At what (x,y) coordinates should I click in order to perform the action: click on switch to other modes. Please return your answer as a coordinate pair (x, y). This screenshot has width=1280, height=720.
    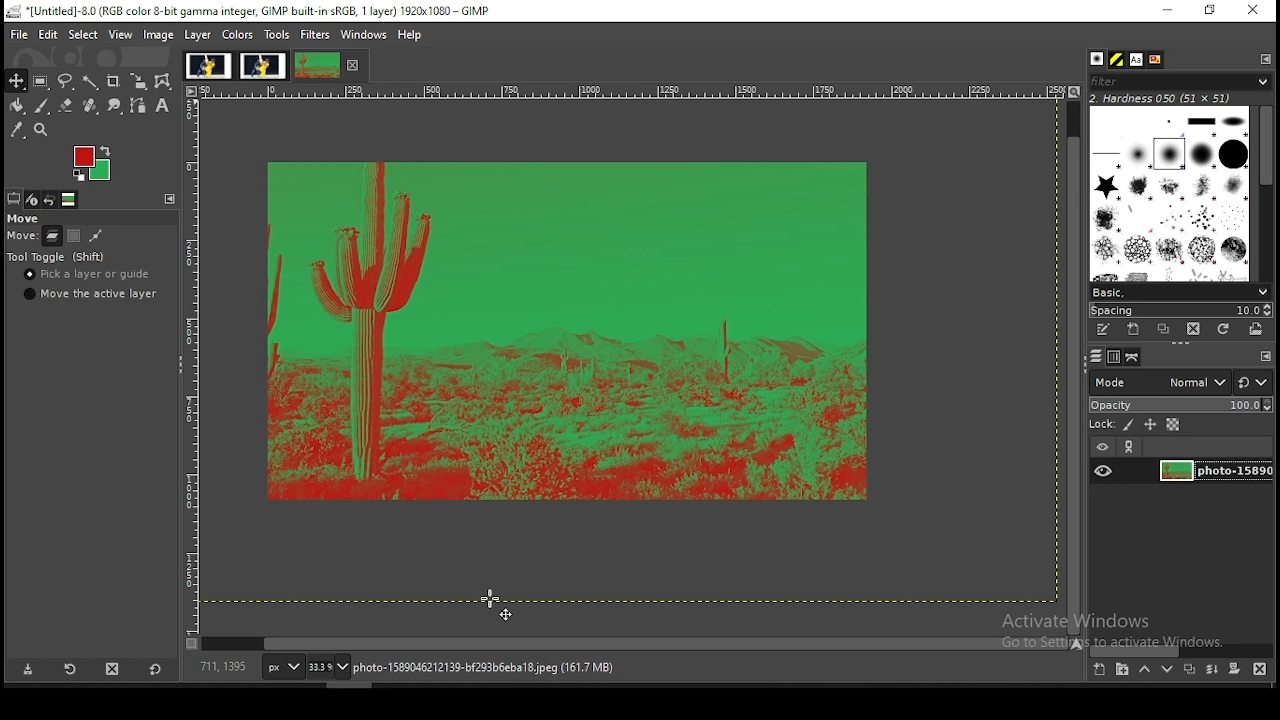
    Looking at the image, I should click on (1252, 383).